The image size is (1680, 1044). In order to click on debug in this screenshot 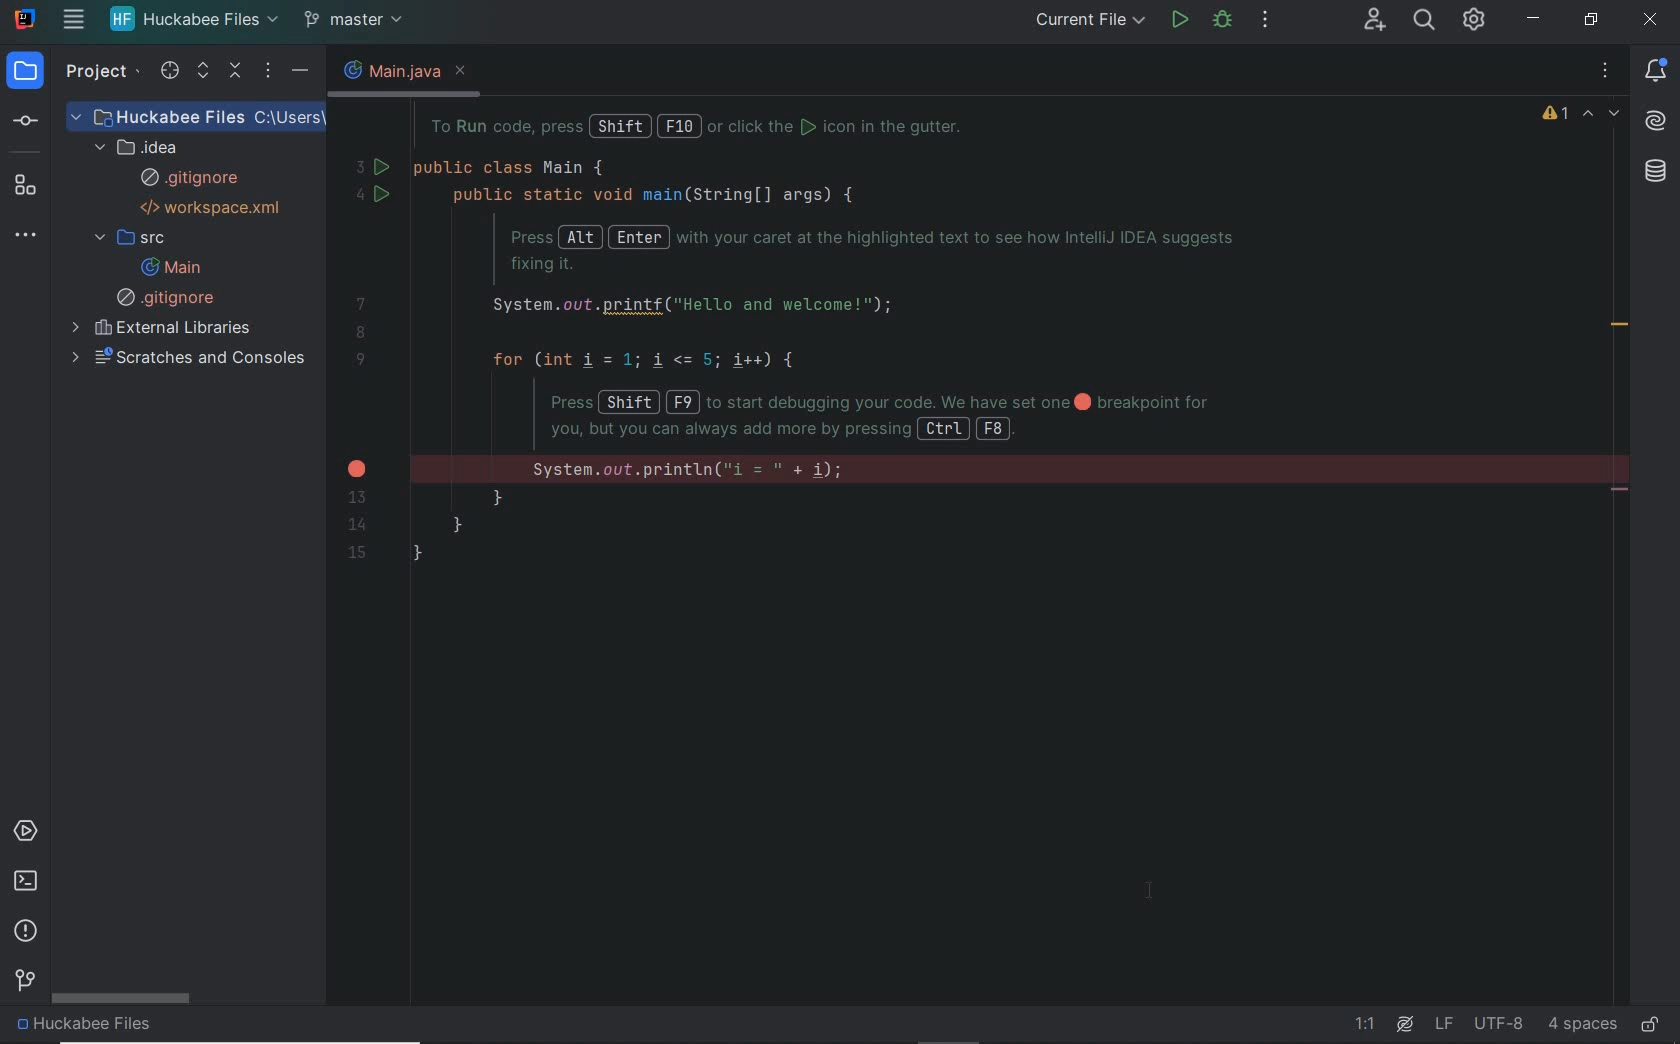, I will do `click(1223, 22)`.